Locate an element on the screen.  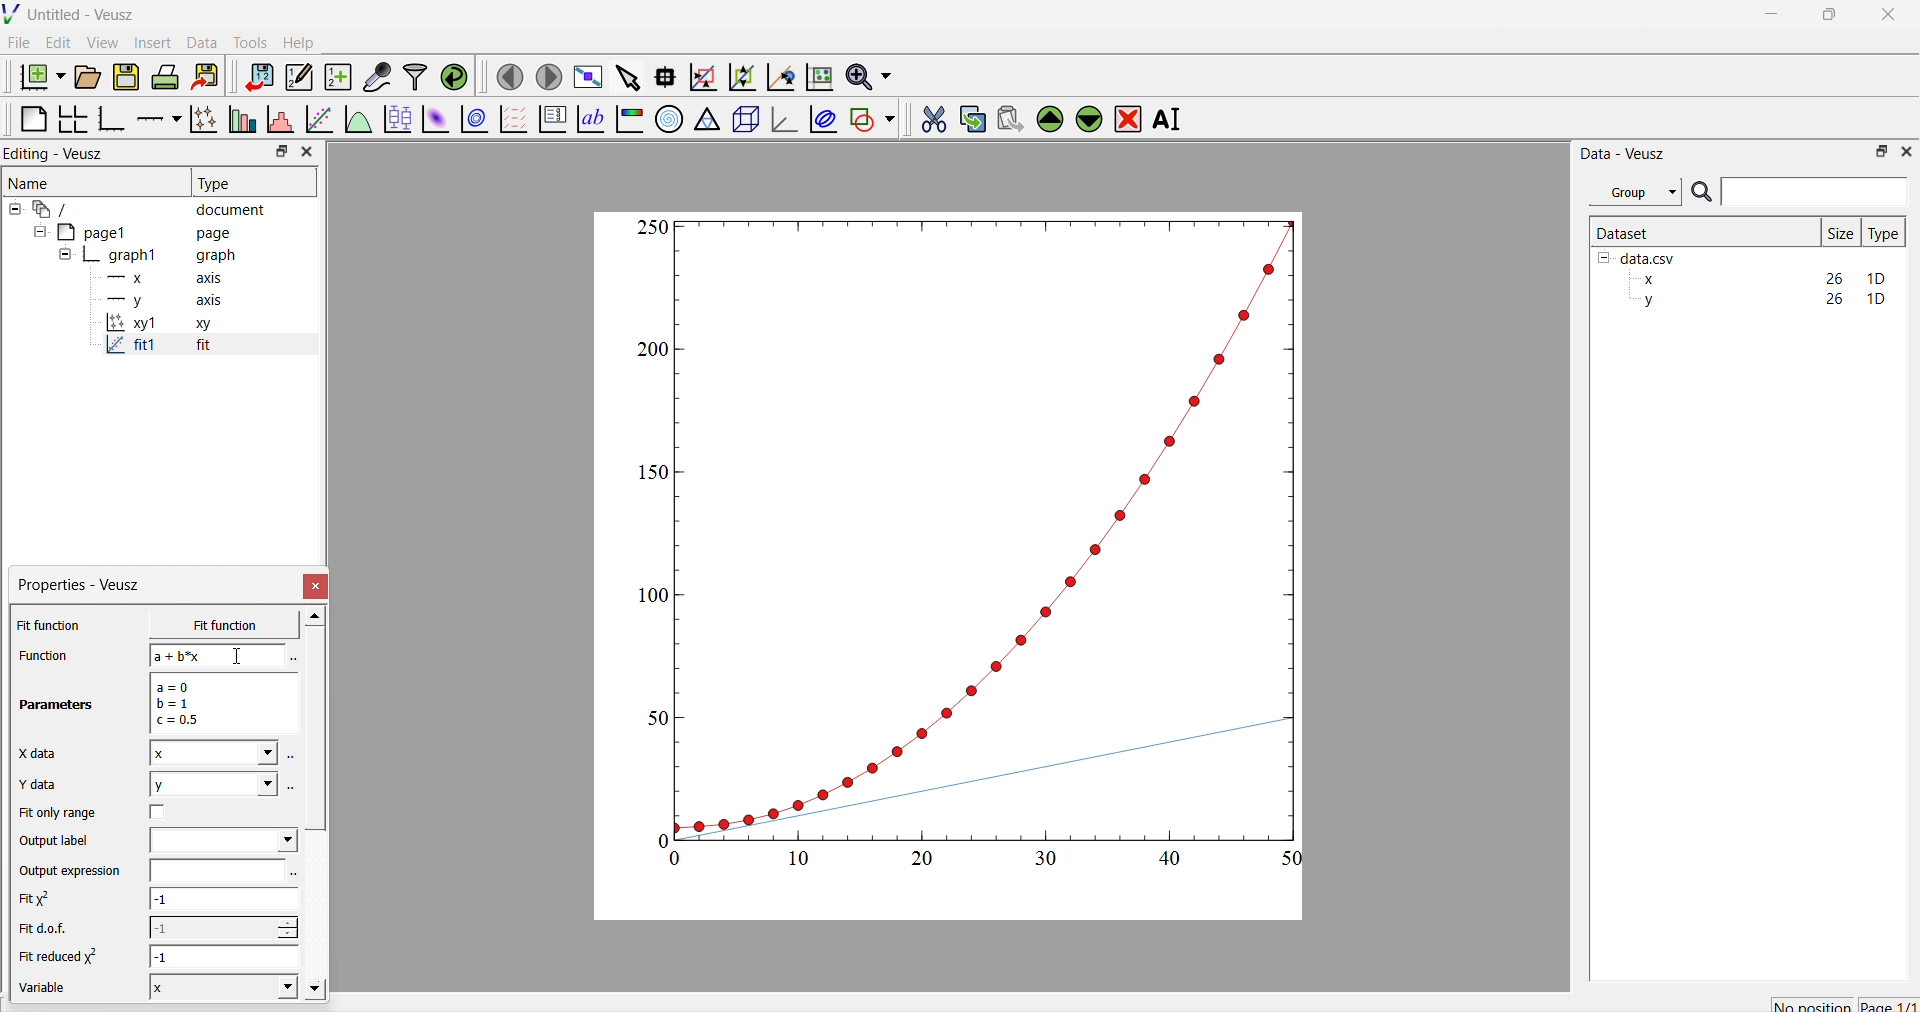
x axis is located at coordinates (162, 276).